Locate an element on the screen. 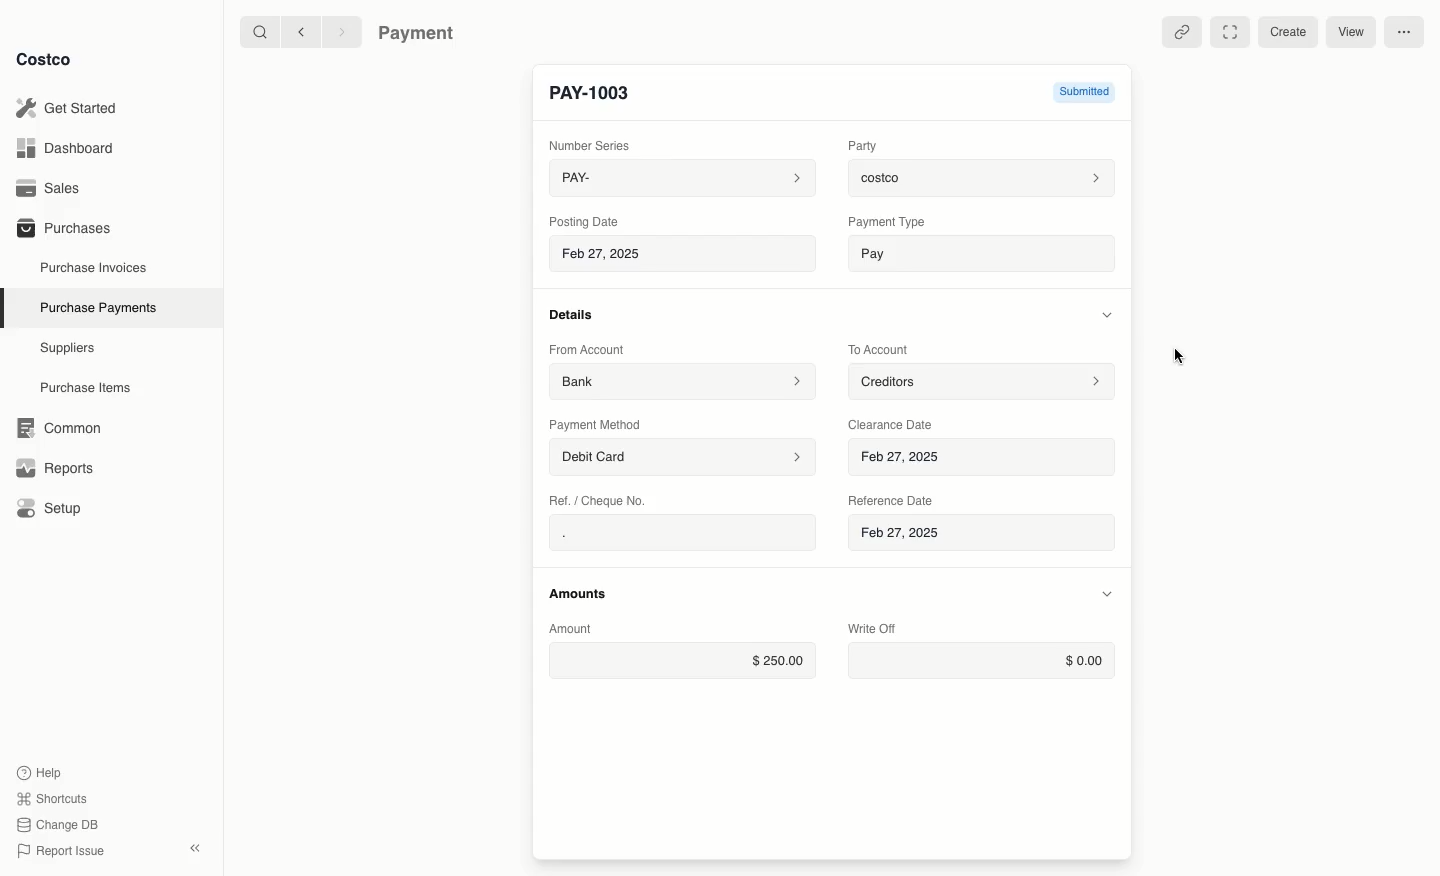 The image size is (1440, 876). View is located at coordinates (1353, 30).